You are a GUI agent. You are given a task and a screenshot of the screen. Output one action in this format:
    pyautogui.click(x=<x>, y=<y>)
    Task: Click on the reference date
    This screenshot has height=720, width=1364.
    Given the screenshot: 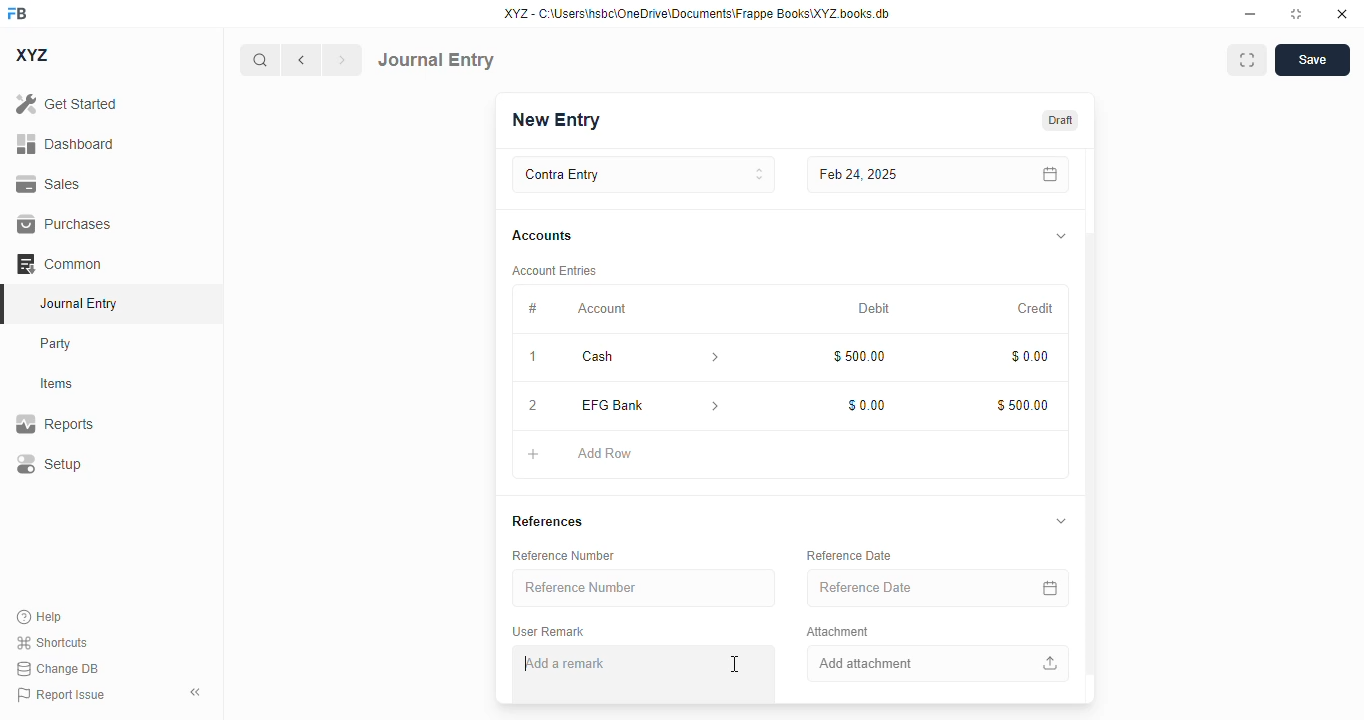 What is the action you would take?
    pyautogui.click(x=897, y=586)
    